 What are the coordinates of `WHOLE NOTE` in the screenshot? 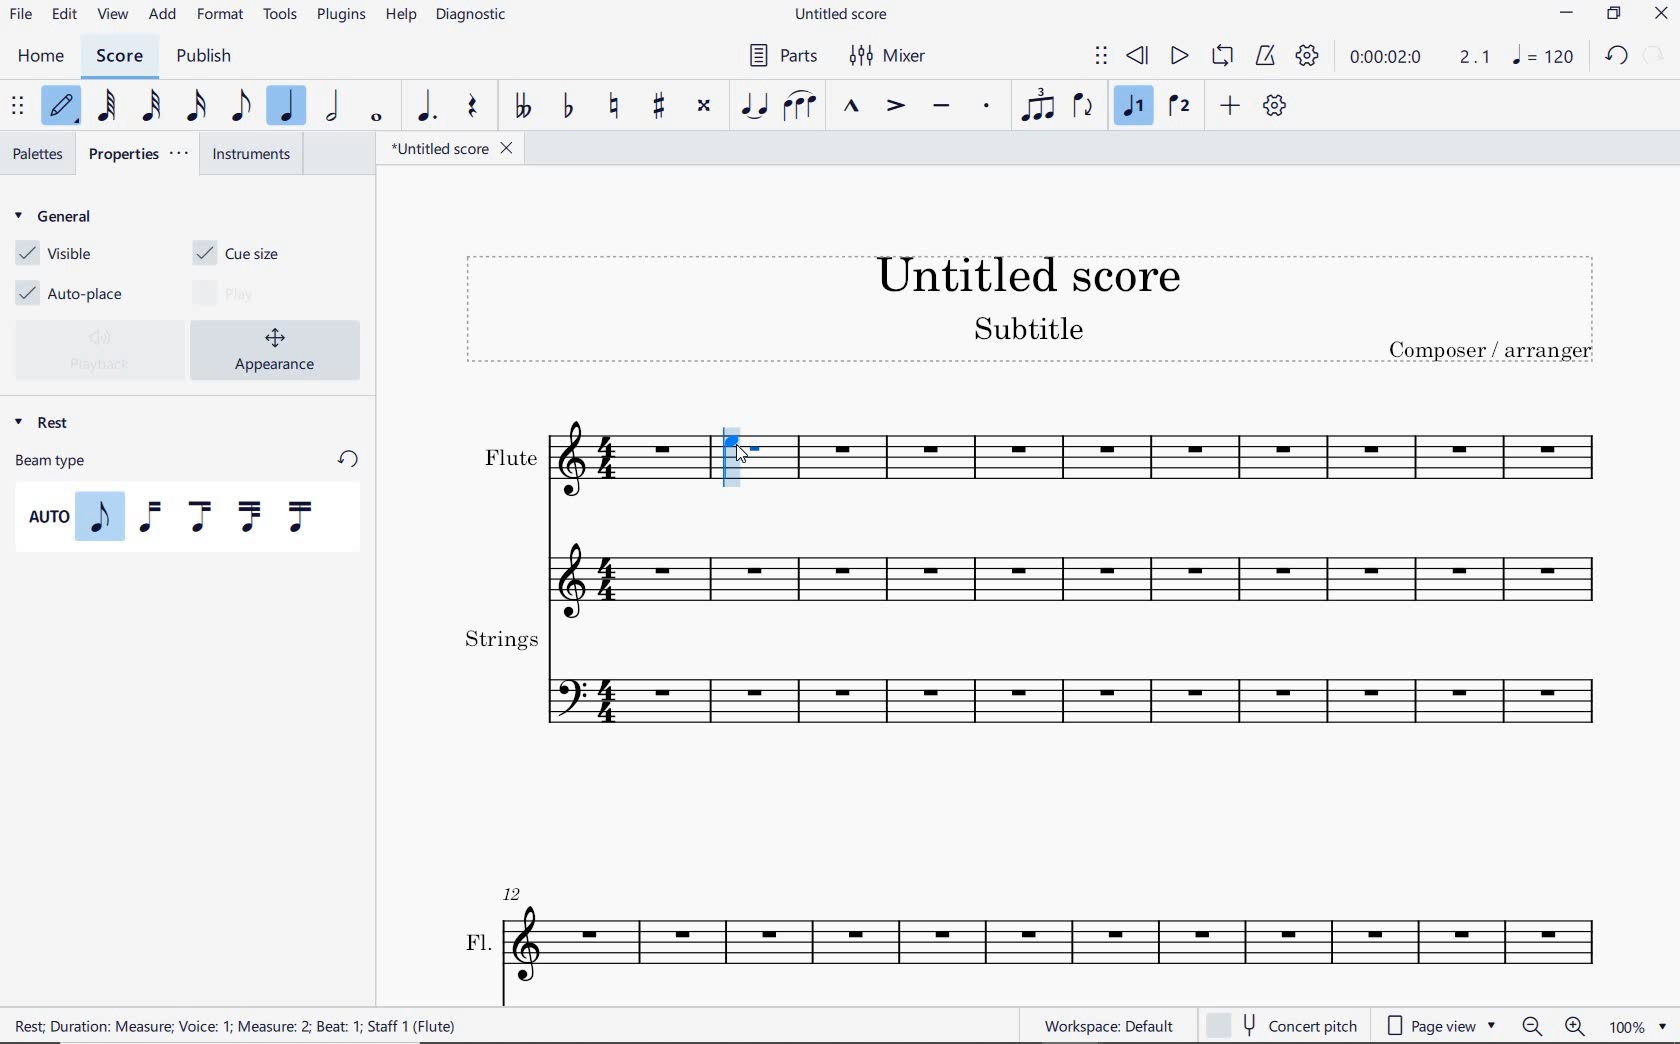 It's located at (376, 119).